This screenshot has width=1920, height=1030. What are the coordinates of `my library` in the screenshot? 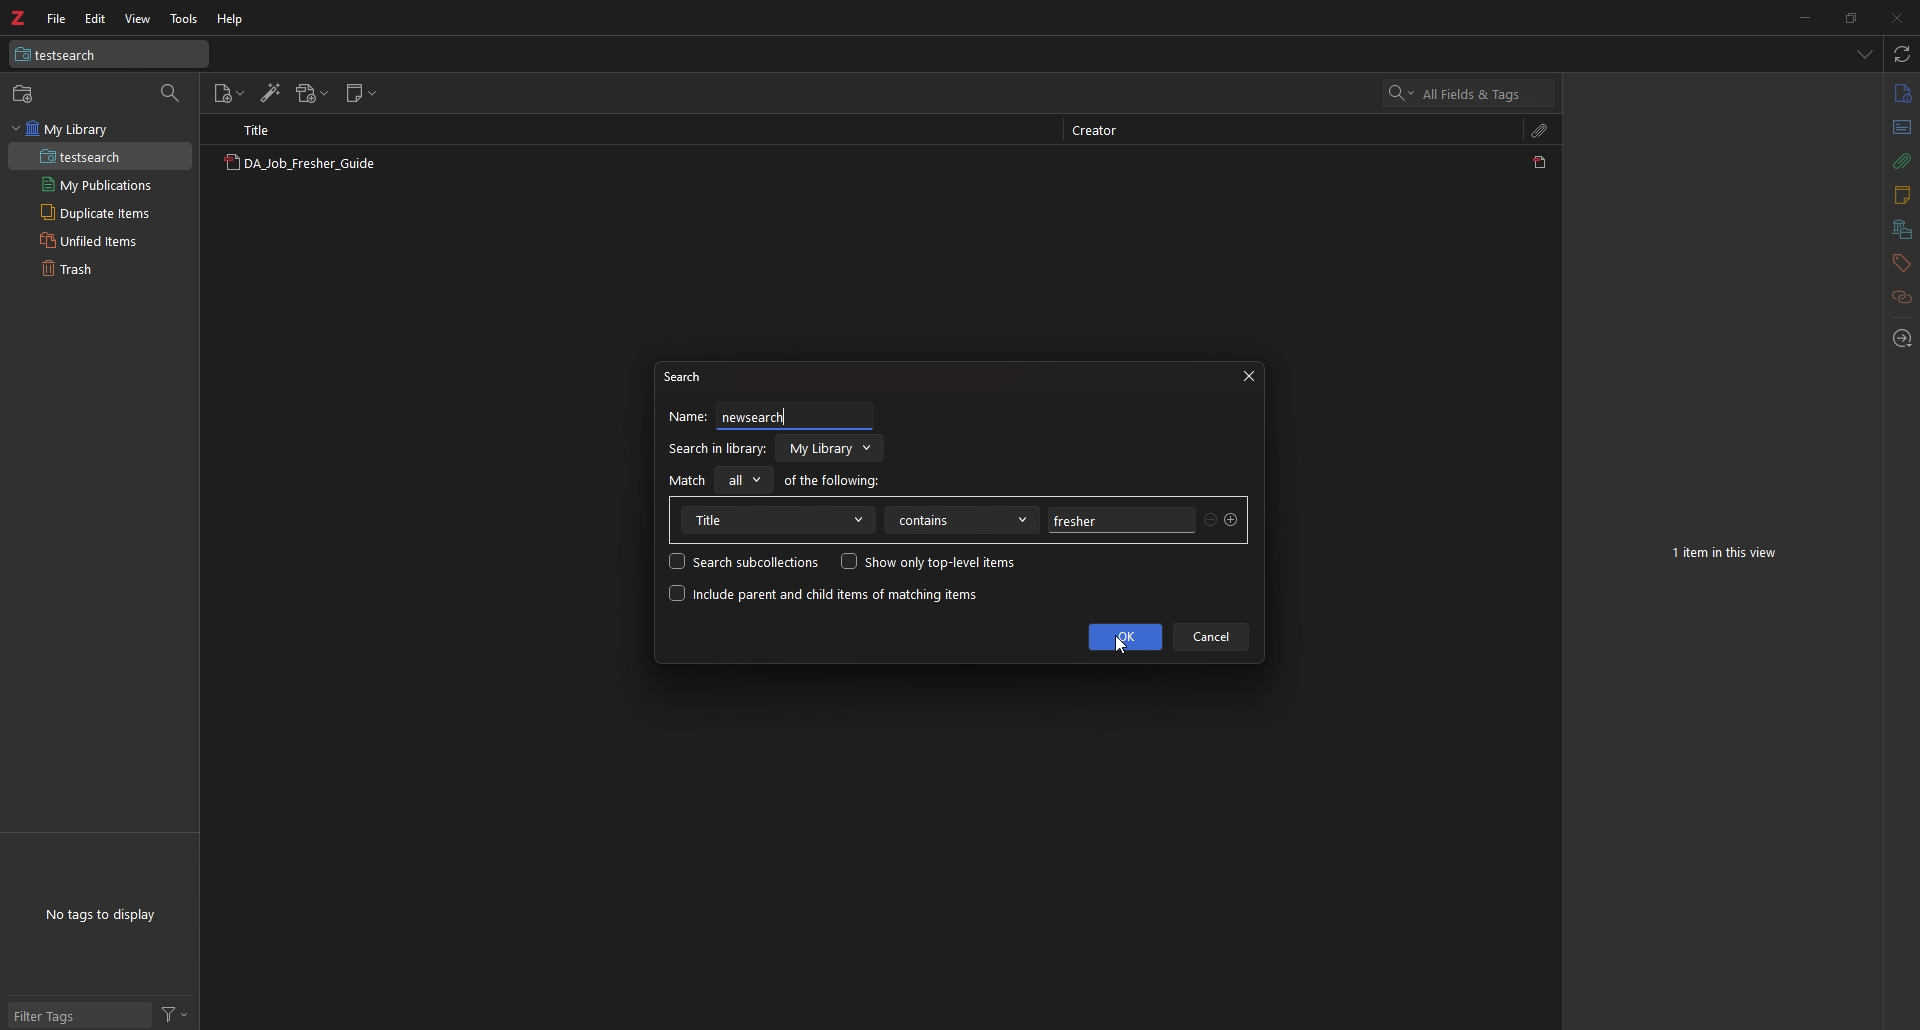 It's located at (100, 129).